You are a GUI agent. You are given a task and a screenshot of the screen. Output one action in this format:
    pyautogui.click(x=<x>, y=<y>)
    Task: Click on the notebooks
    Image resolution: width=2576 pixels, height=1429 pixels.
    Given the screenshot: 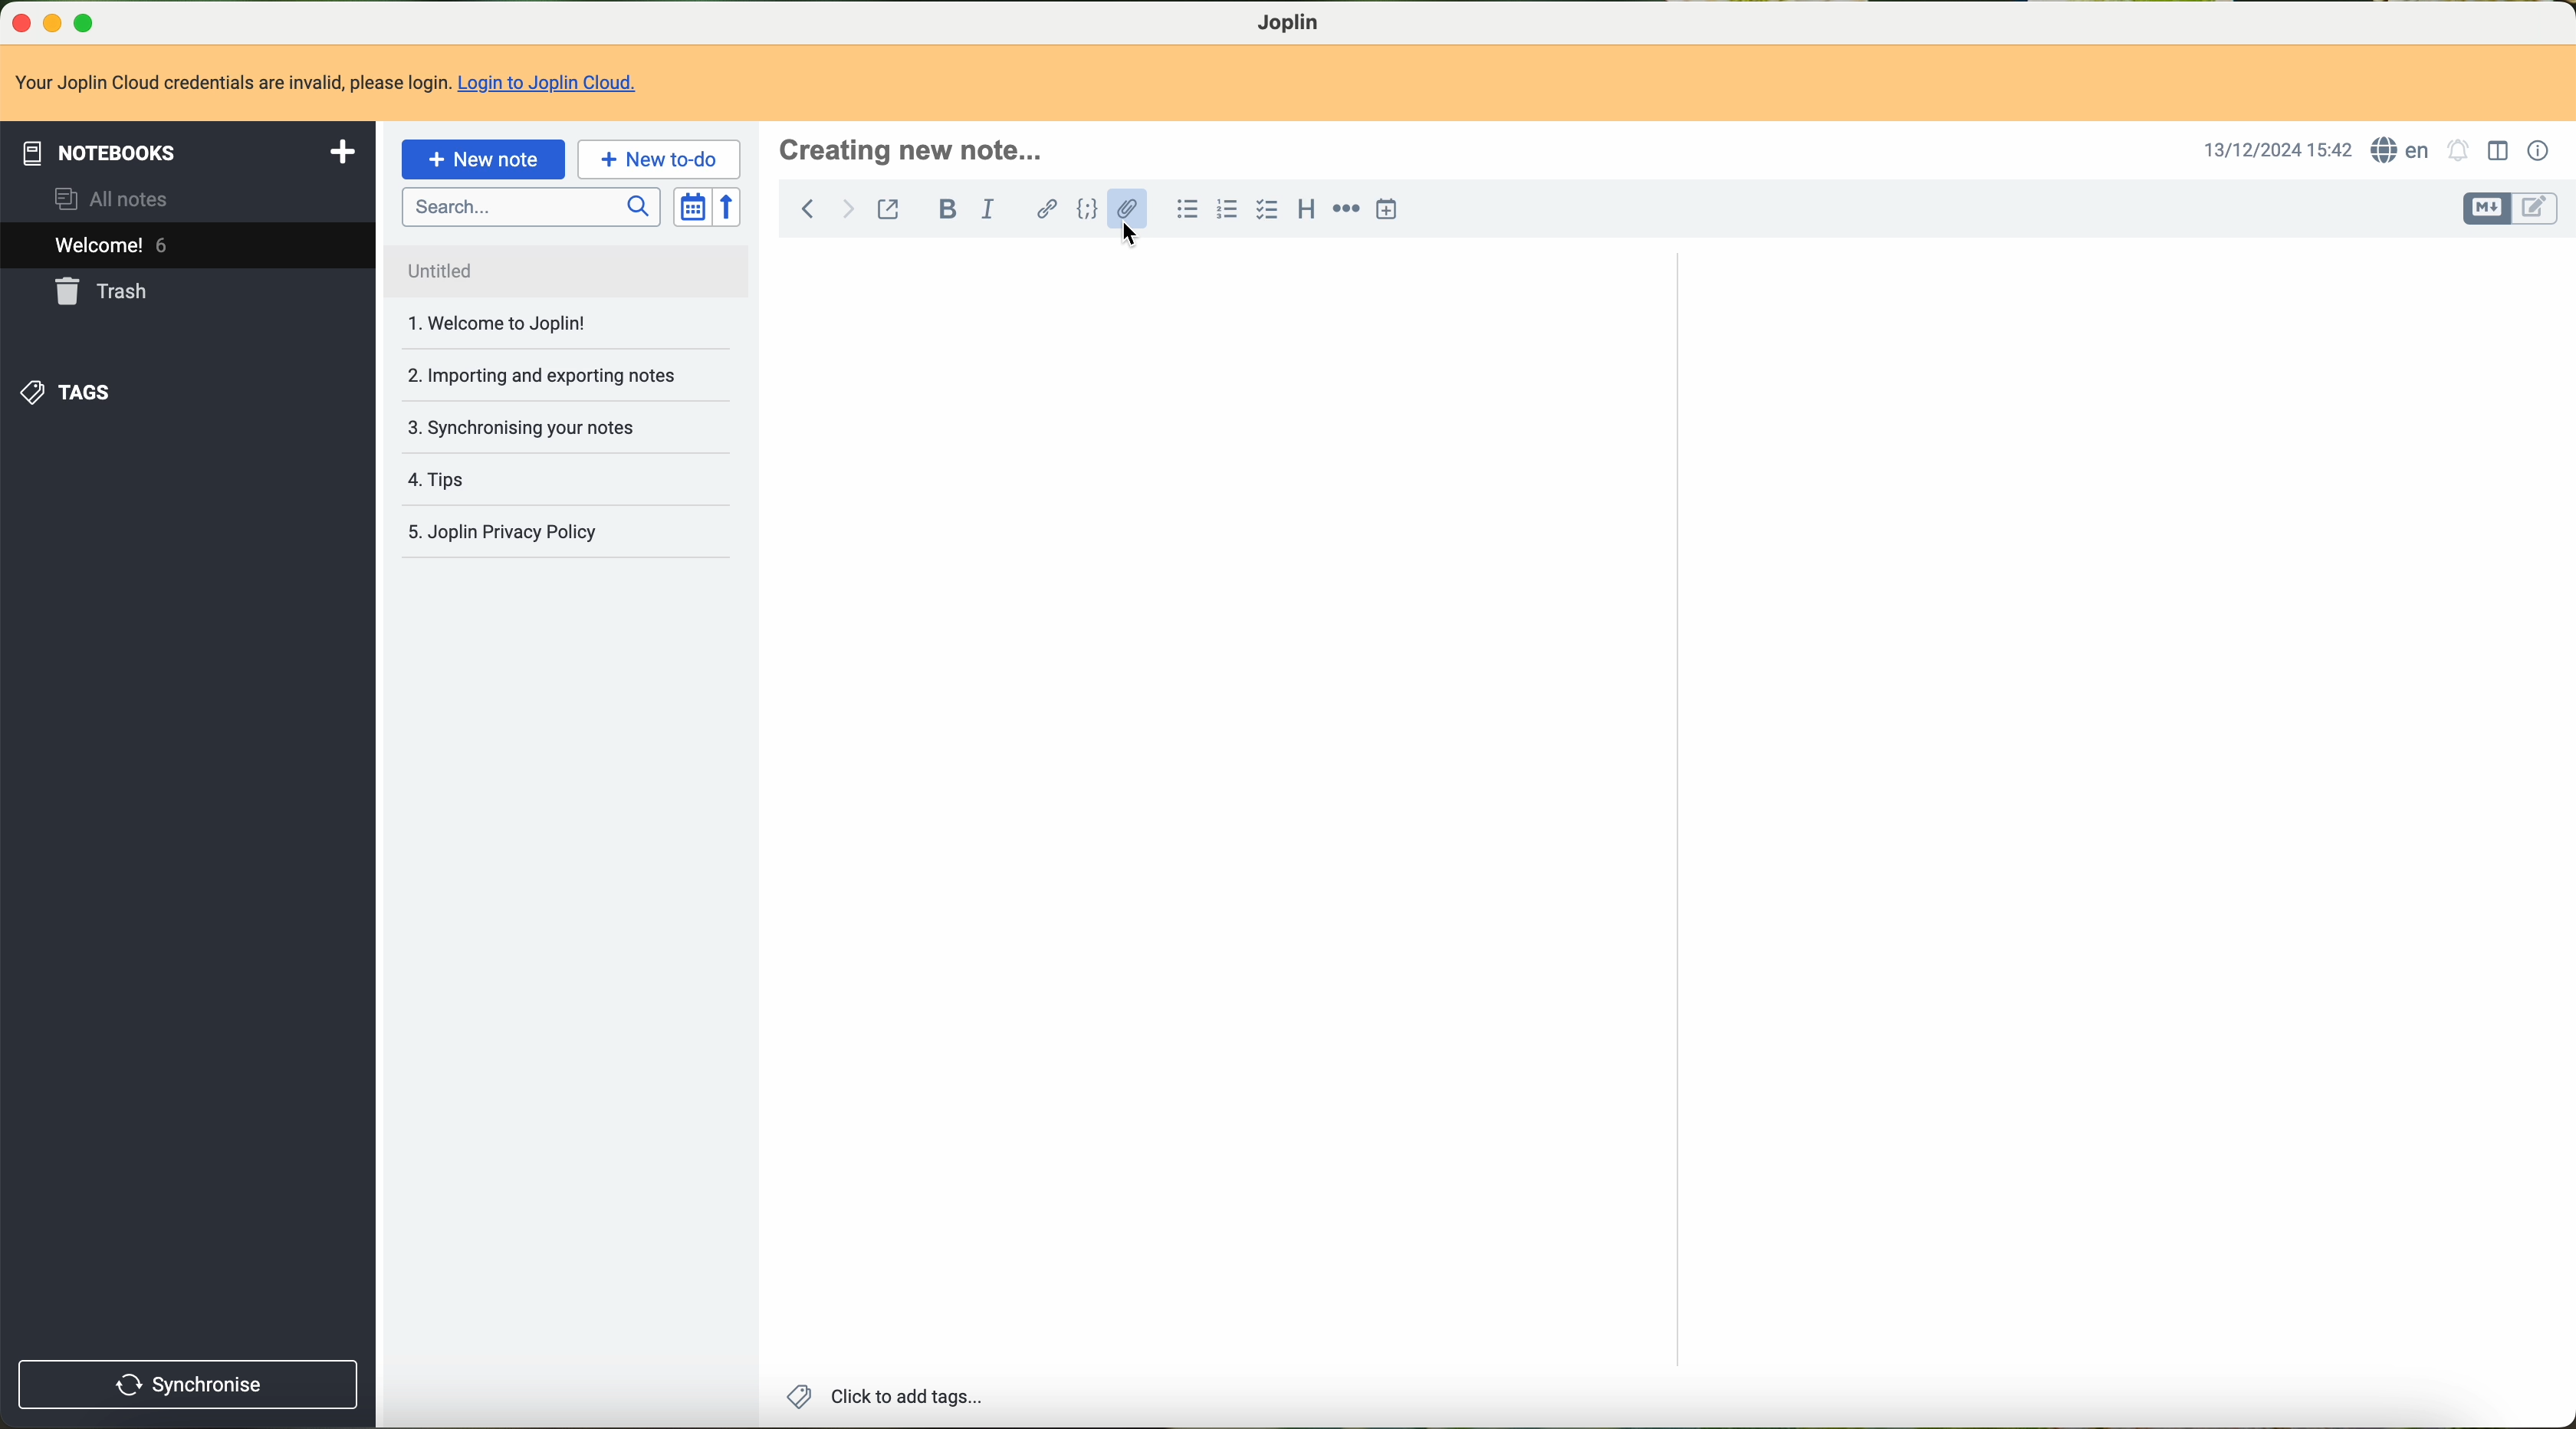 What is the action you would take?
    pyautogui.click(x=188, y=152)
    